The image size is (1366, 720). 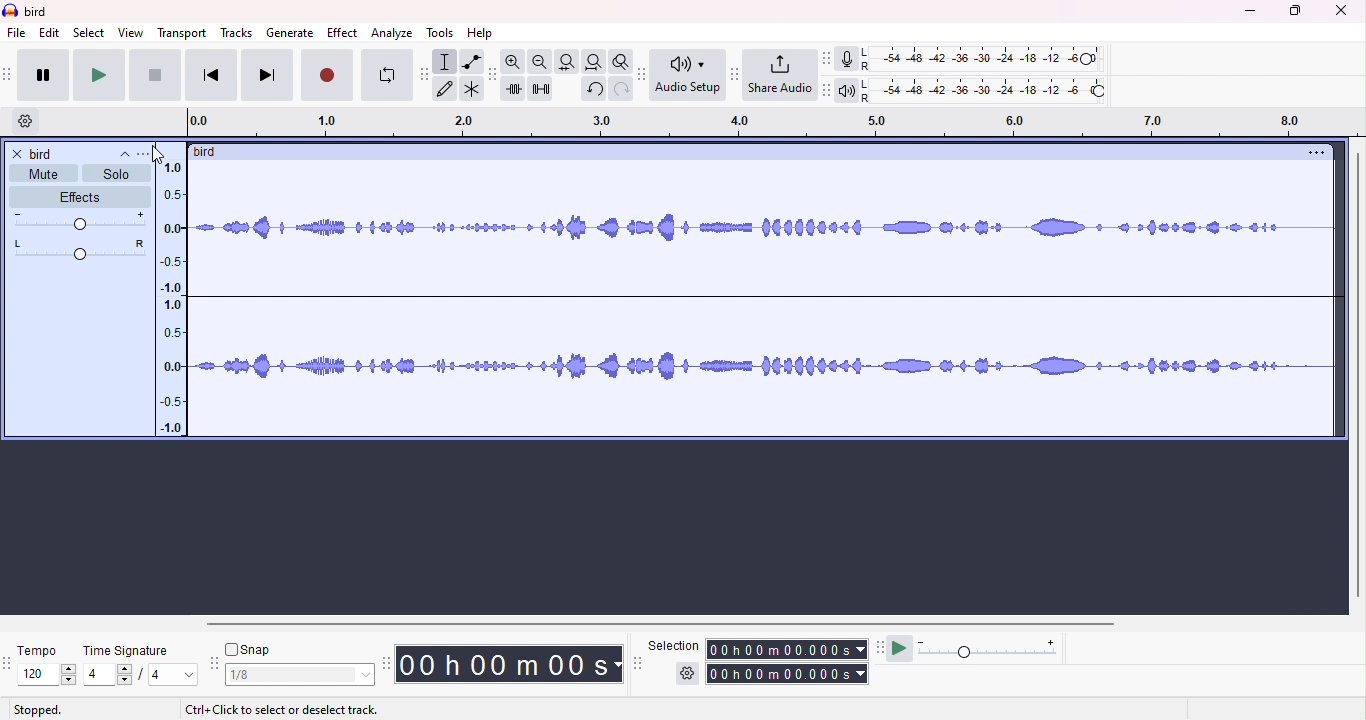 What do you see at coordinates (828, 88) in the screenshot?
I see `playback meter tool bar` at bounding box center [828, 88].